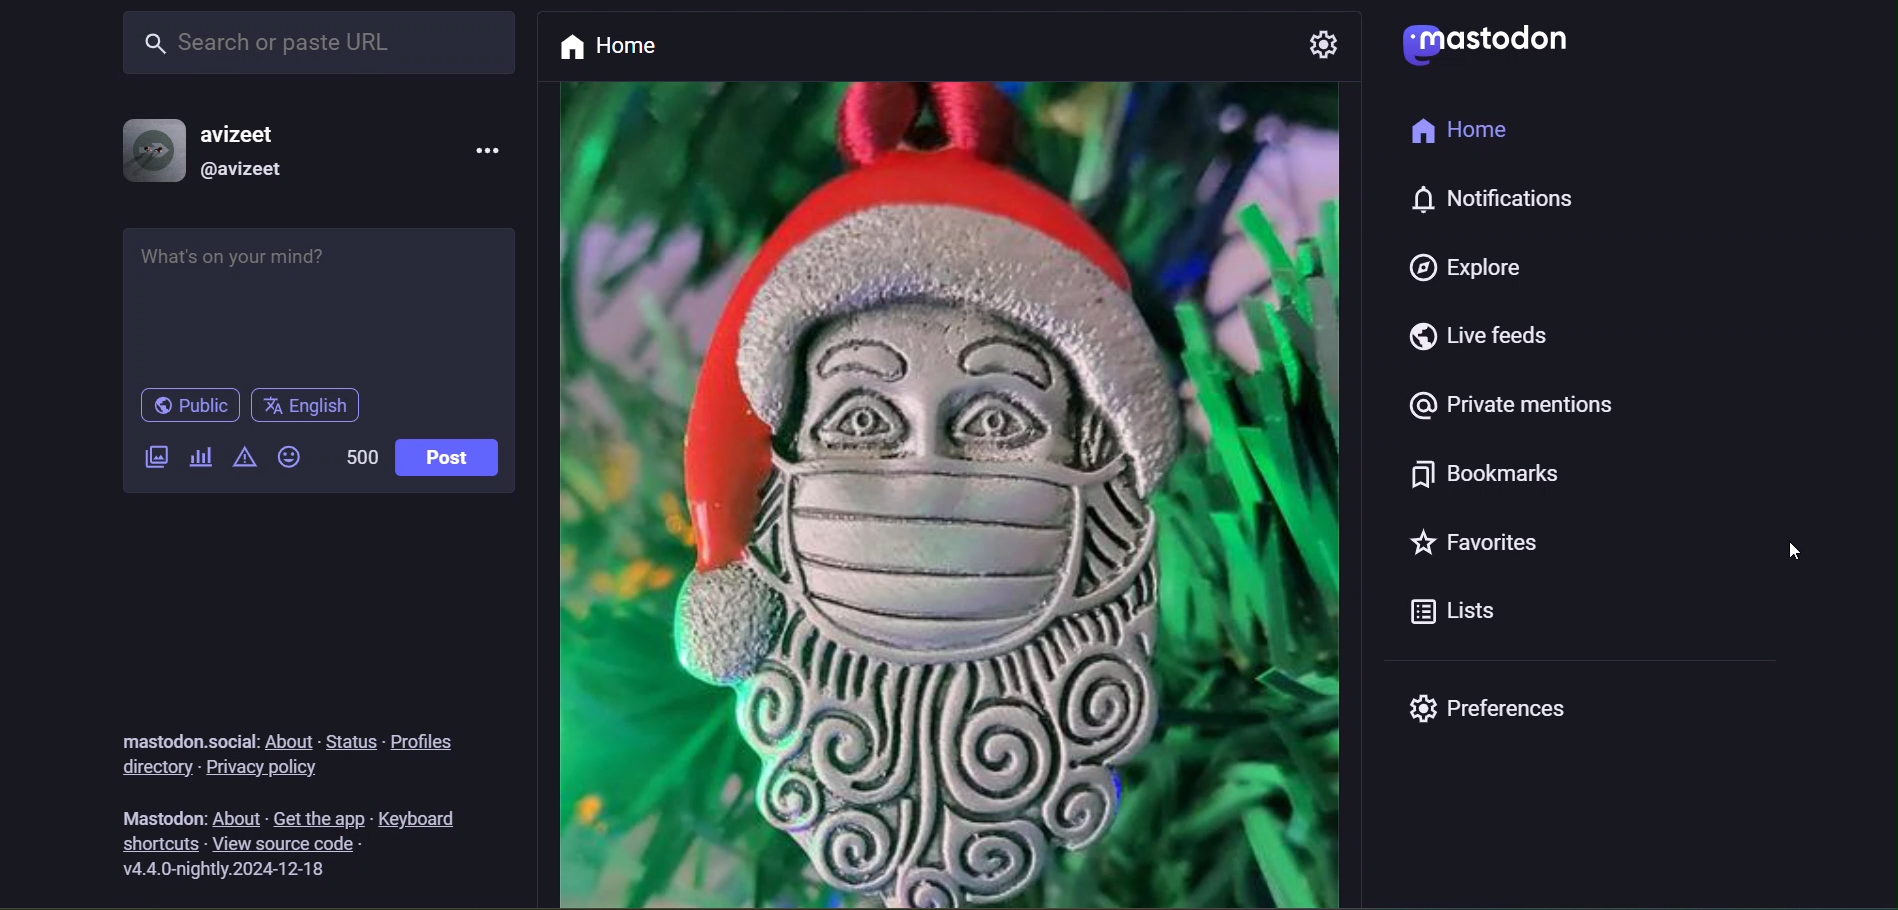 The image size is (1898, 910). What do you see at coordinates (489, 148) in the screenshot?
I see `more` at bounding box center [489, 148].